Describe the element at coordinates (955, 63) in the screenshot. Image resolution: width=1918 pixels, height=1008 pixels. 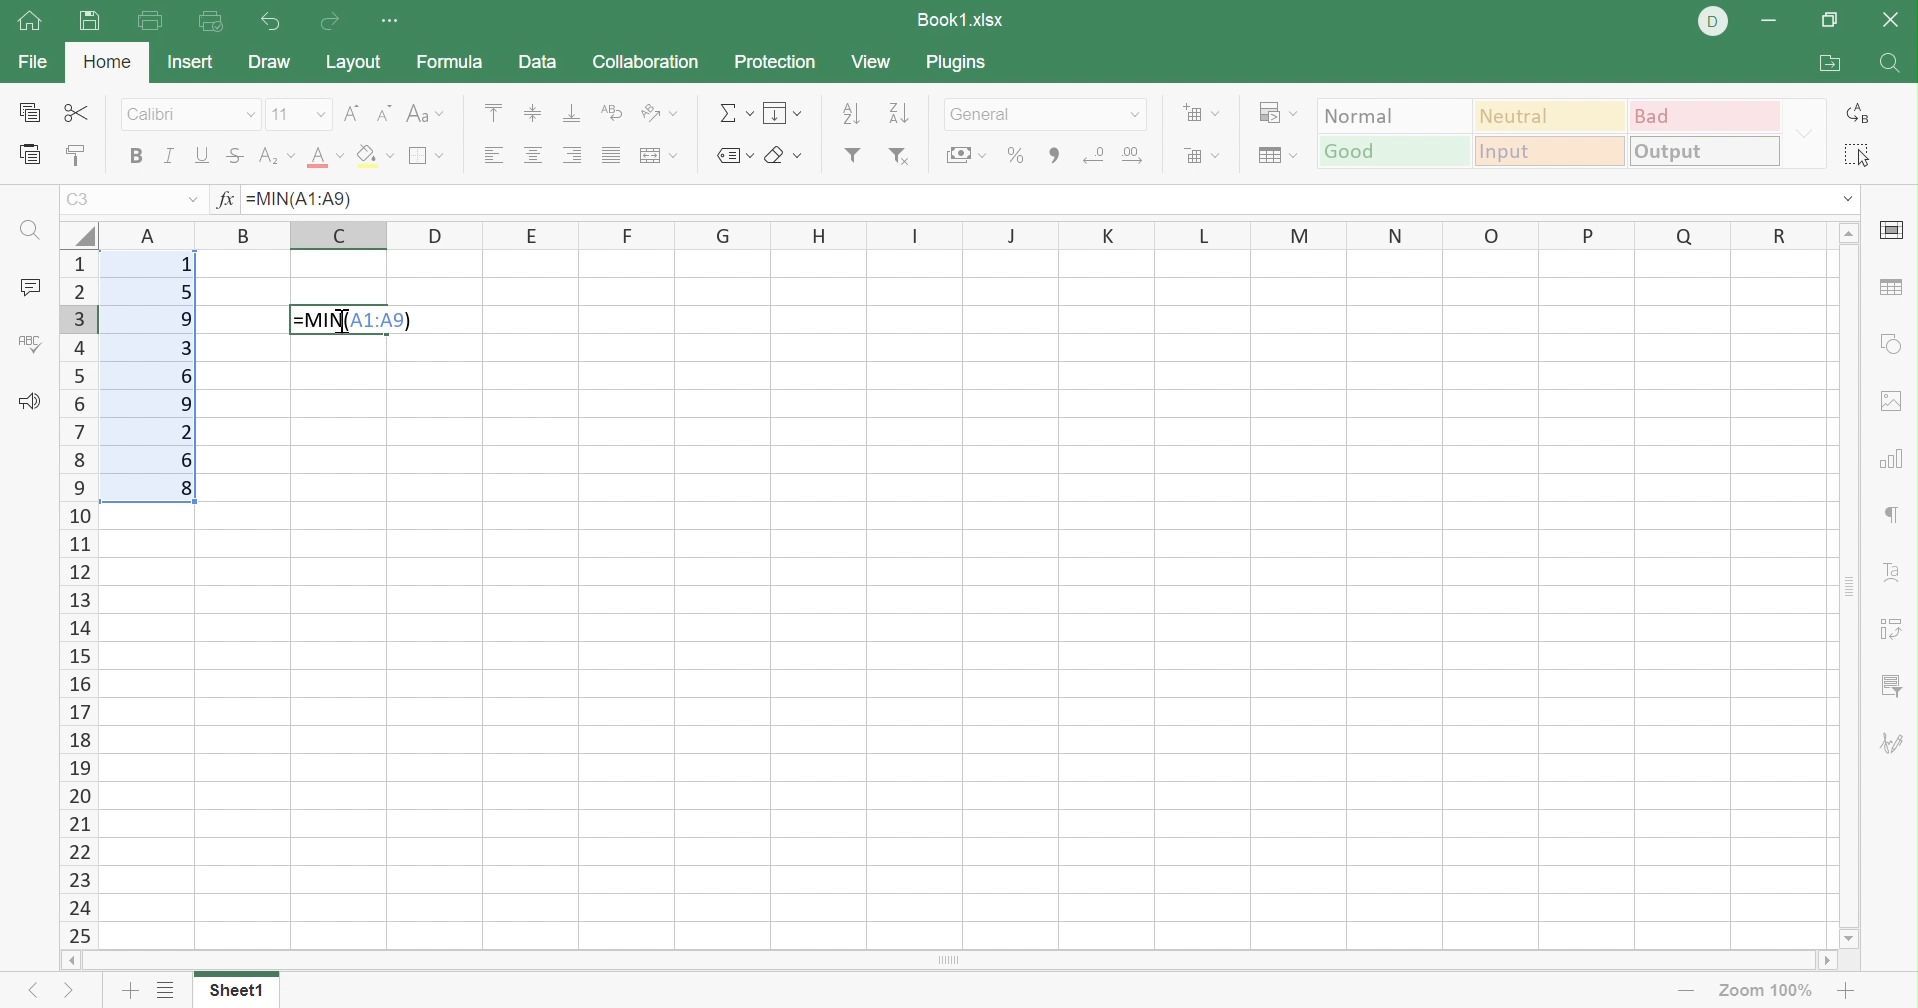
I see `Plugins` at that location.